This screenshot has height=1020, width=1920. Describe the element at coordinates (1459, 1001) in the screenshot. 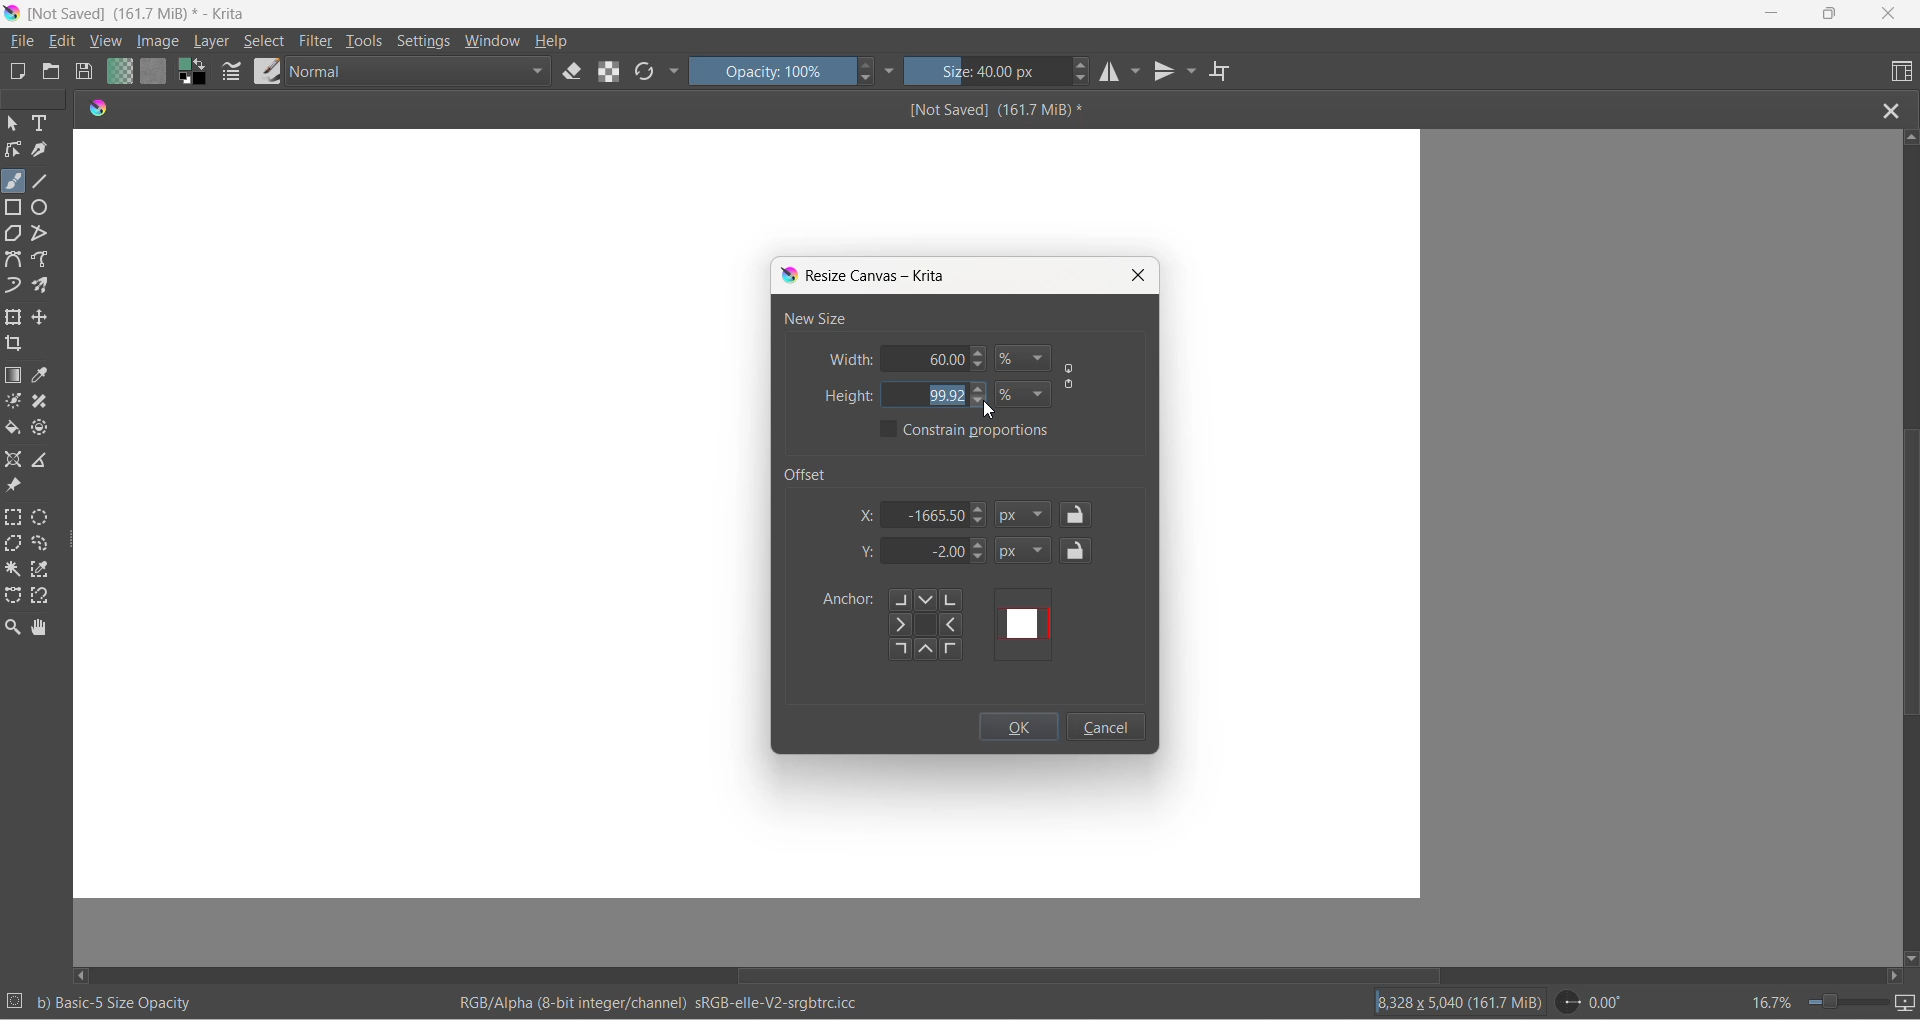

I see `area and storage size` at that location.